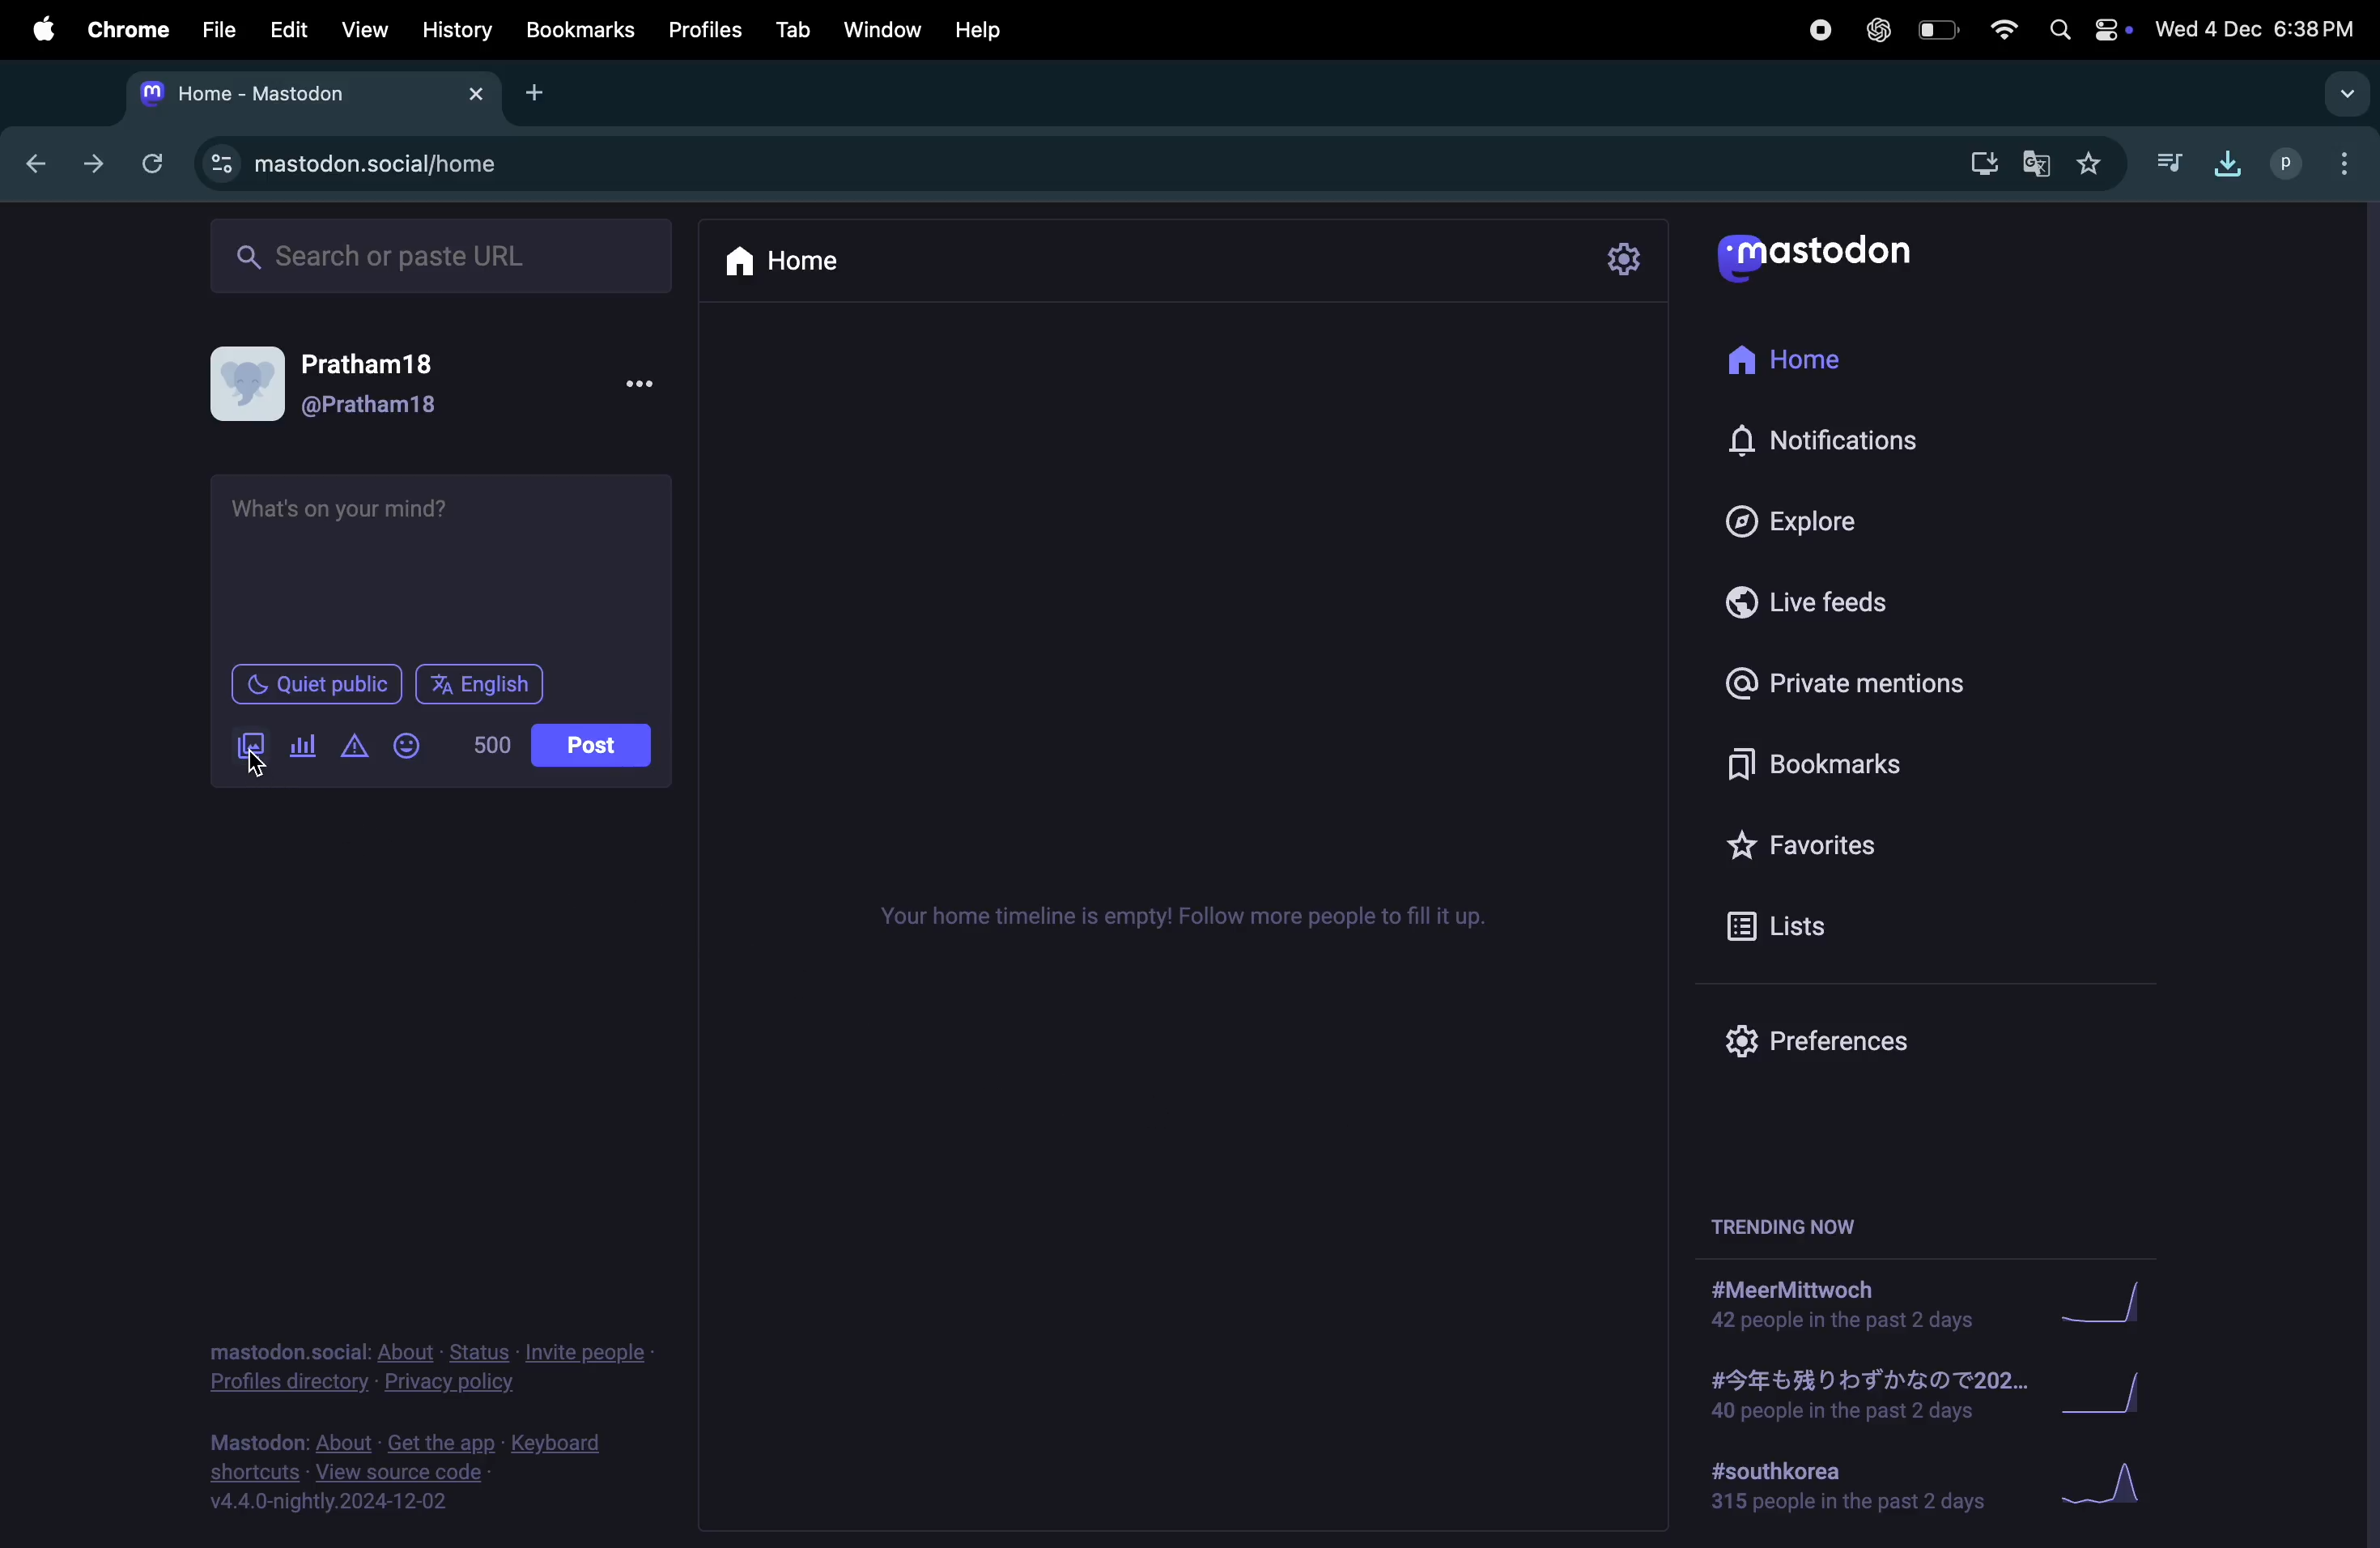 Image resolution: width=2380 pixels, height=1548 pixels. Describe the element at coordinates (540, 101) in the screenshot. I see `add tab` at that location.